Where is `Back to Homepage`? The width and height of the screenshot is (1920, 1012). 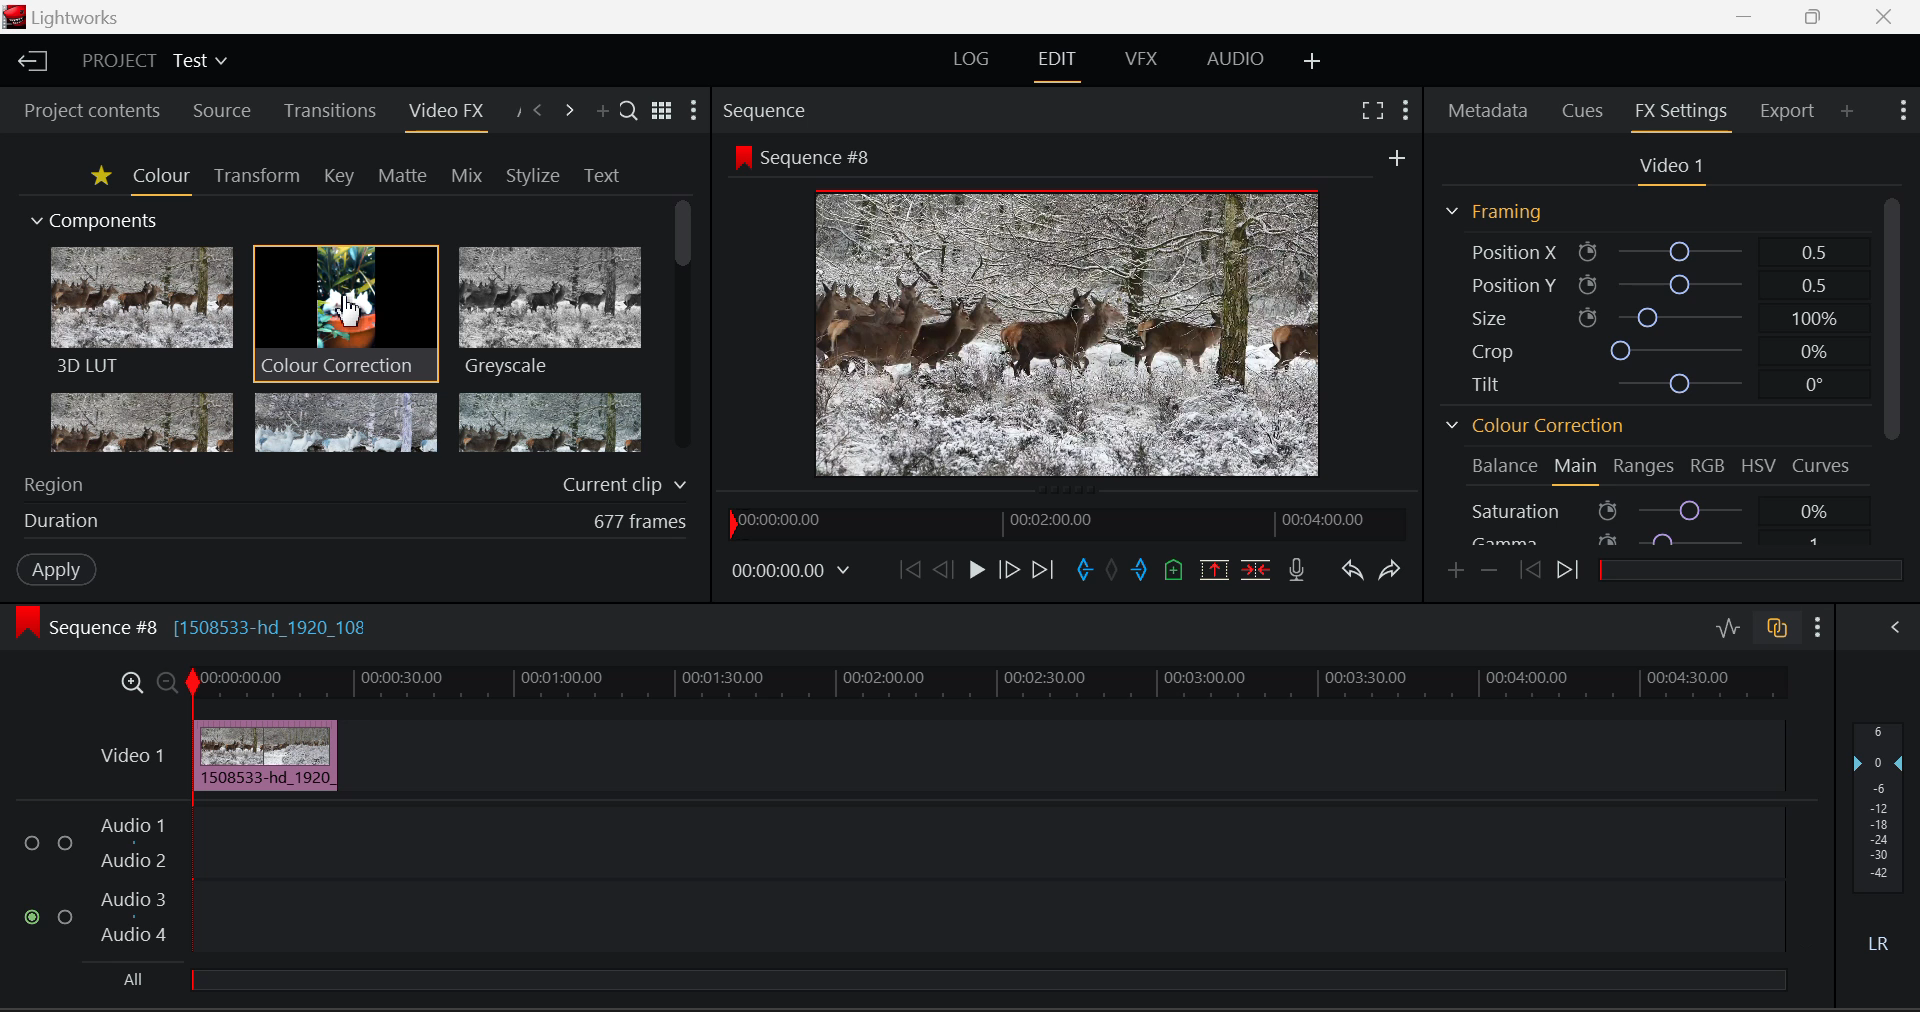
Back to Homepage is located at coordinates (30, 62).